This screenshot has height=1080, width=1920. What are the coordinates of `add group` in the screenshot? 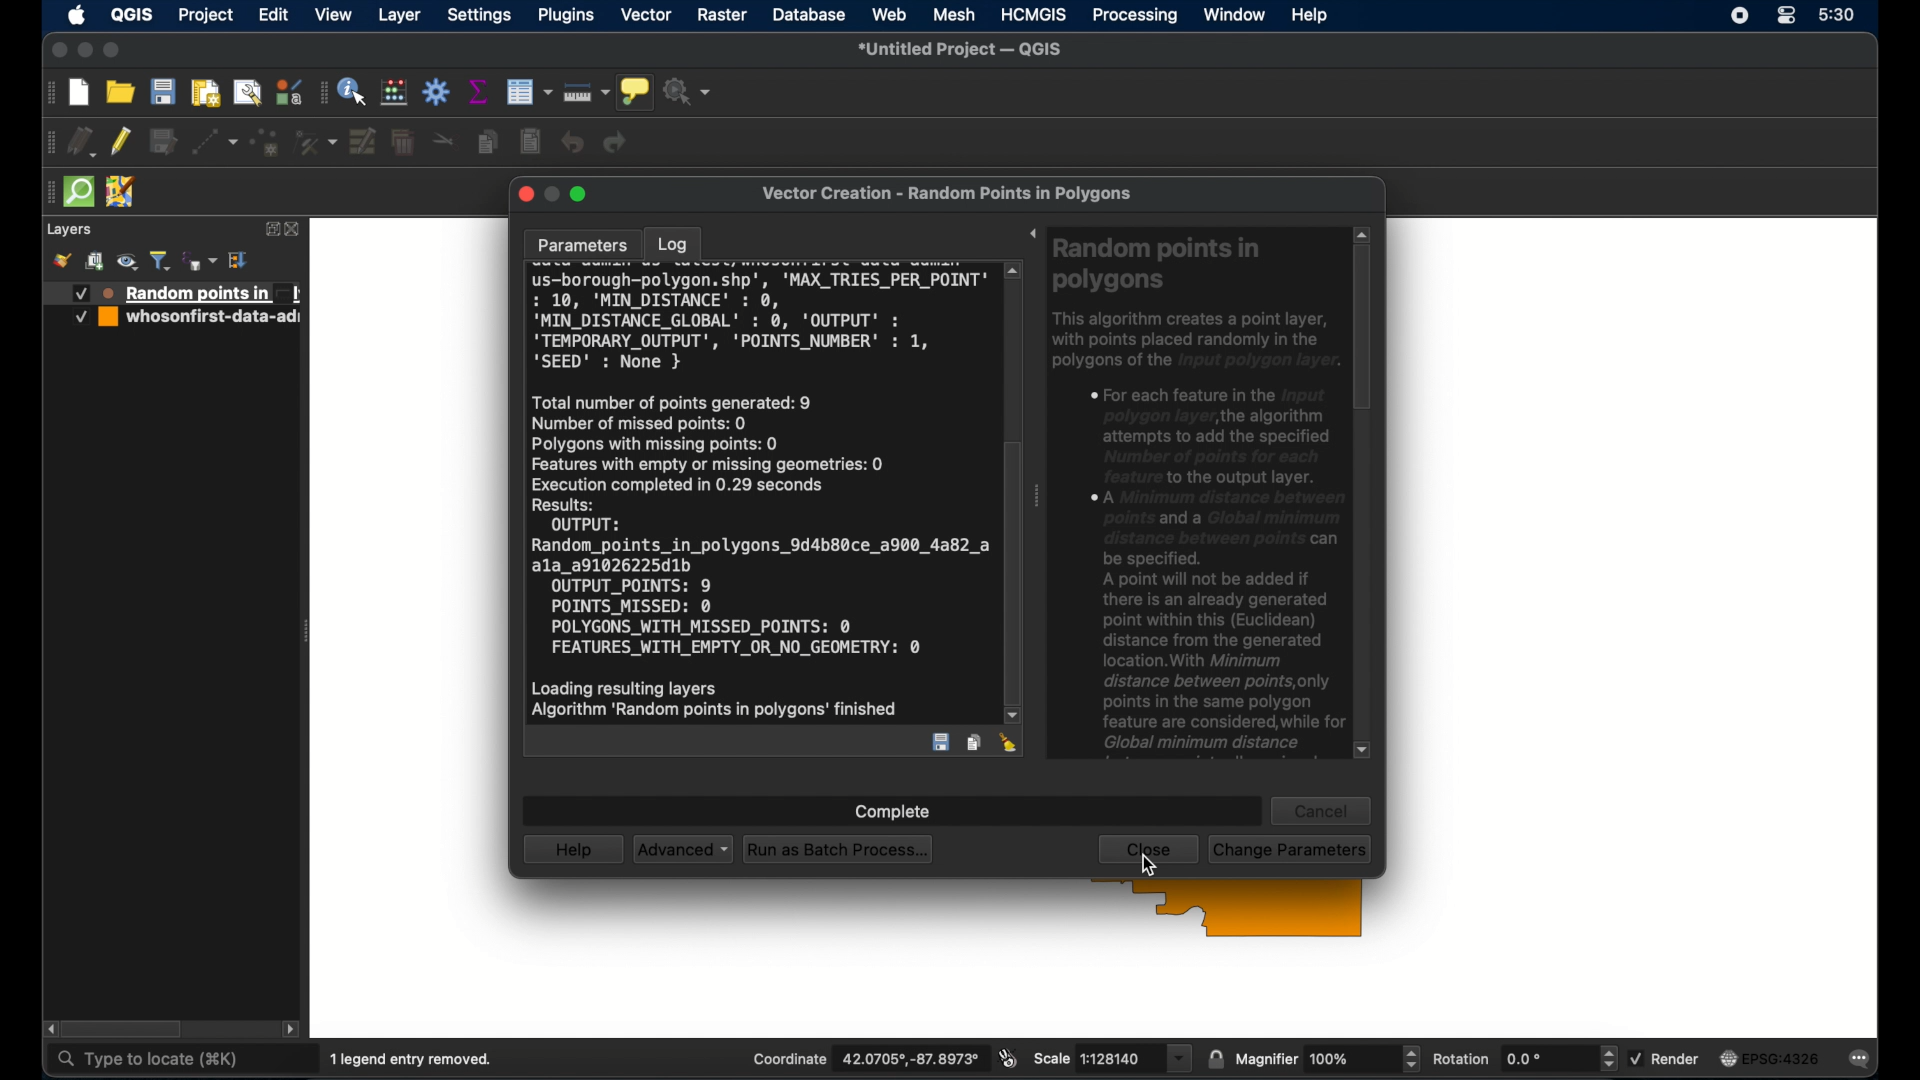 It's located at (96, 261).